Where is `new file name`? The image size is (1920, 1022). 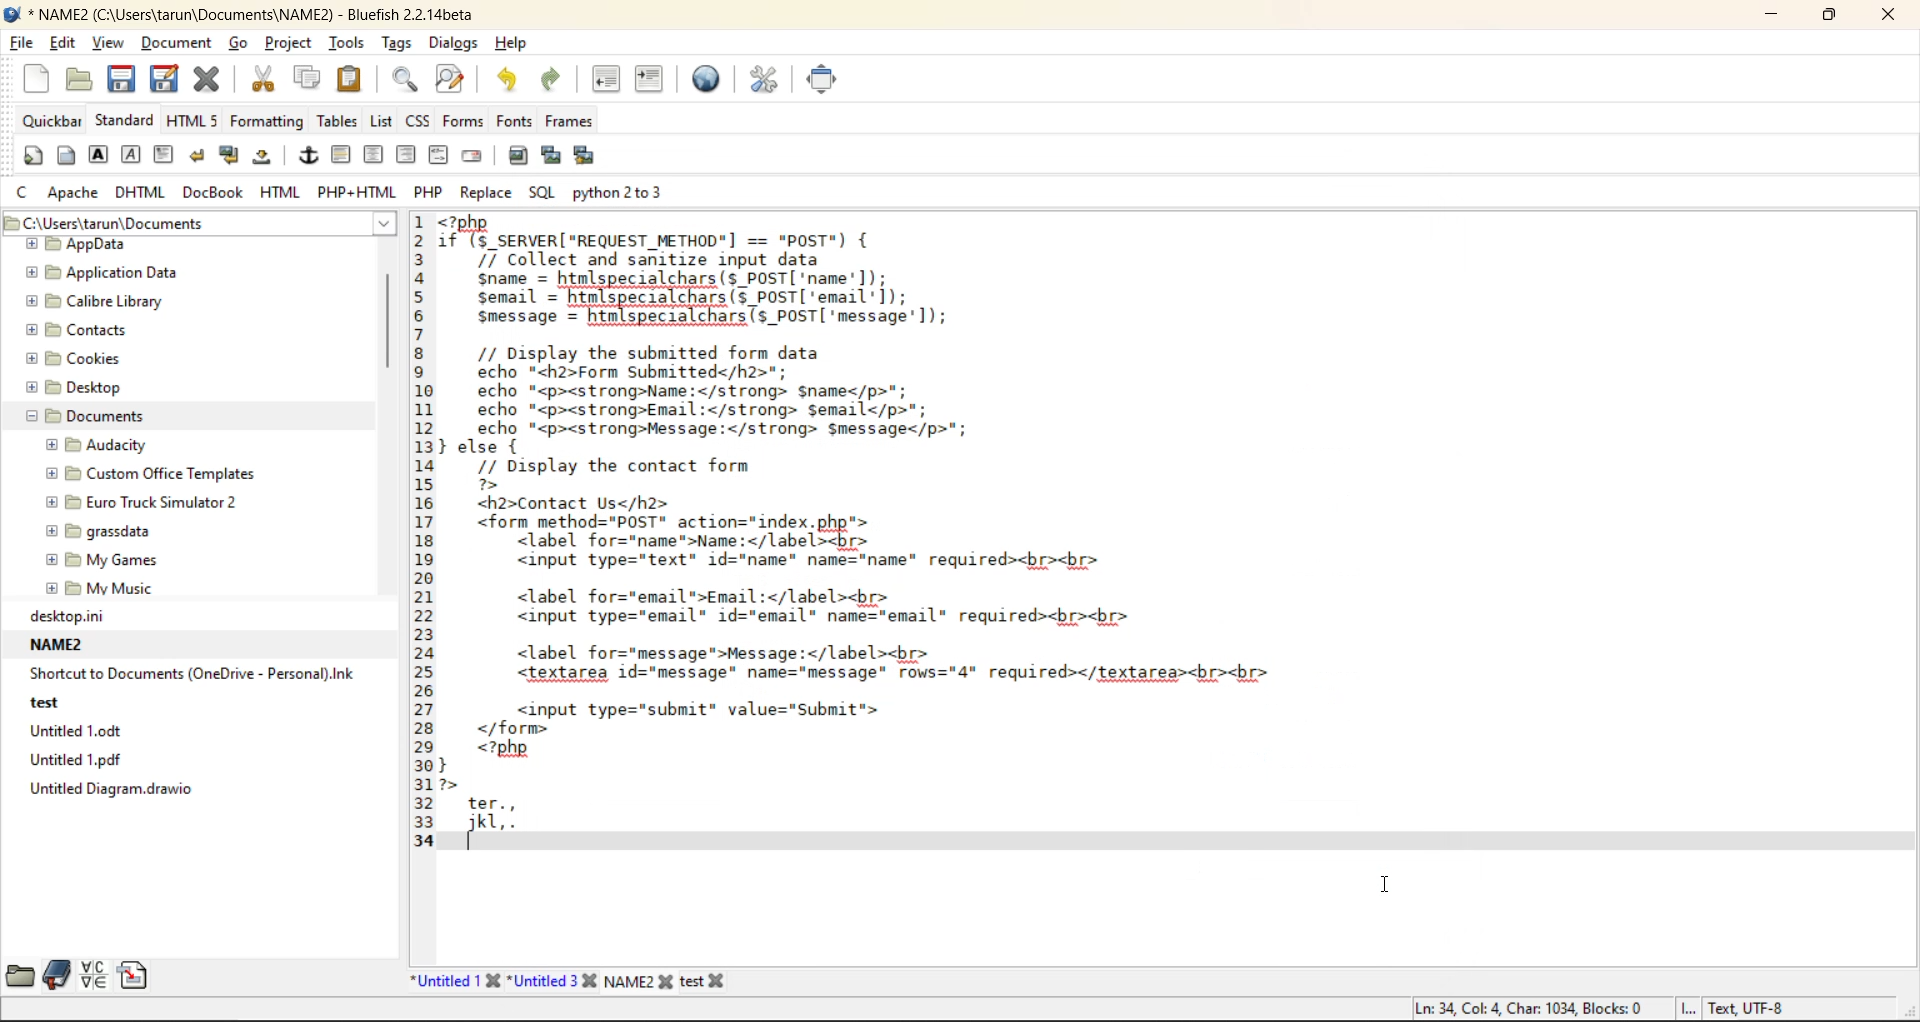
new file name is located at coordinates (627, 980).